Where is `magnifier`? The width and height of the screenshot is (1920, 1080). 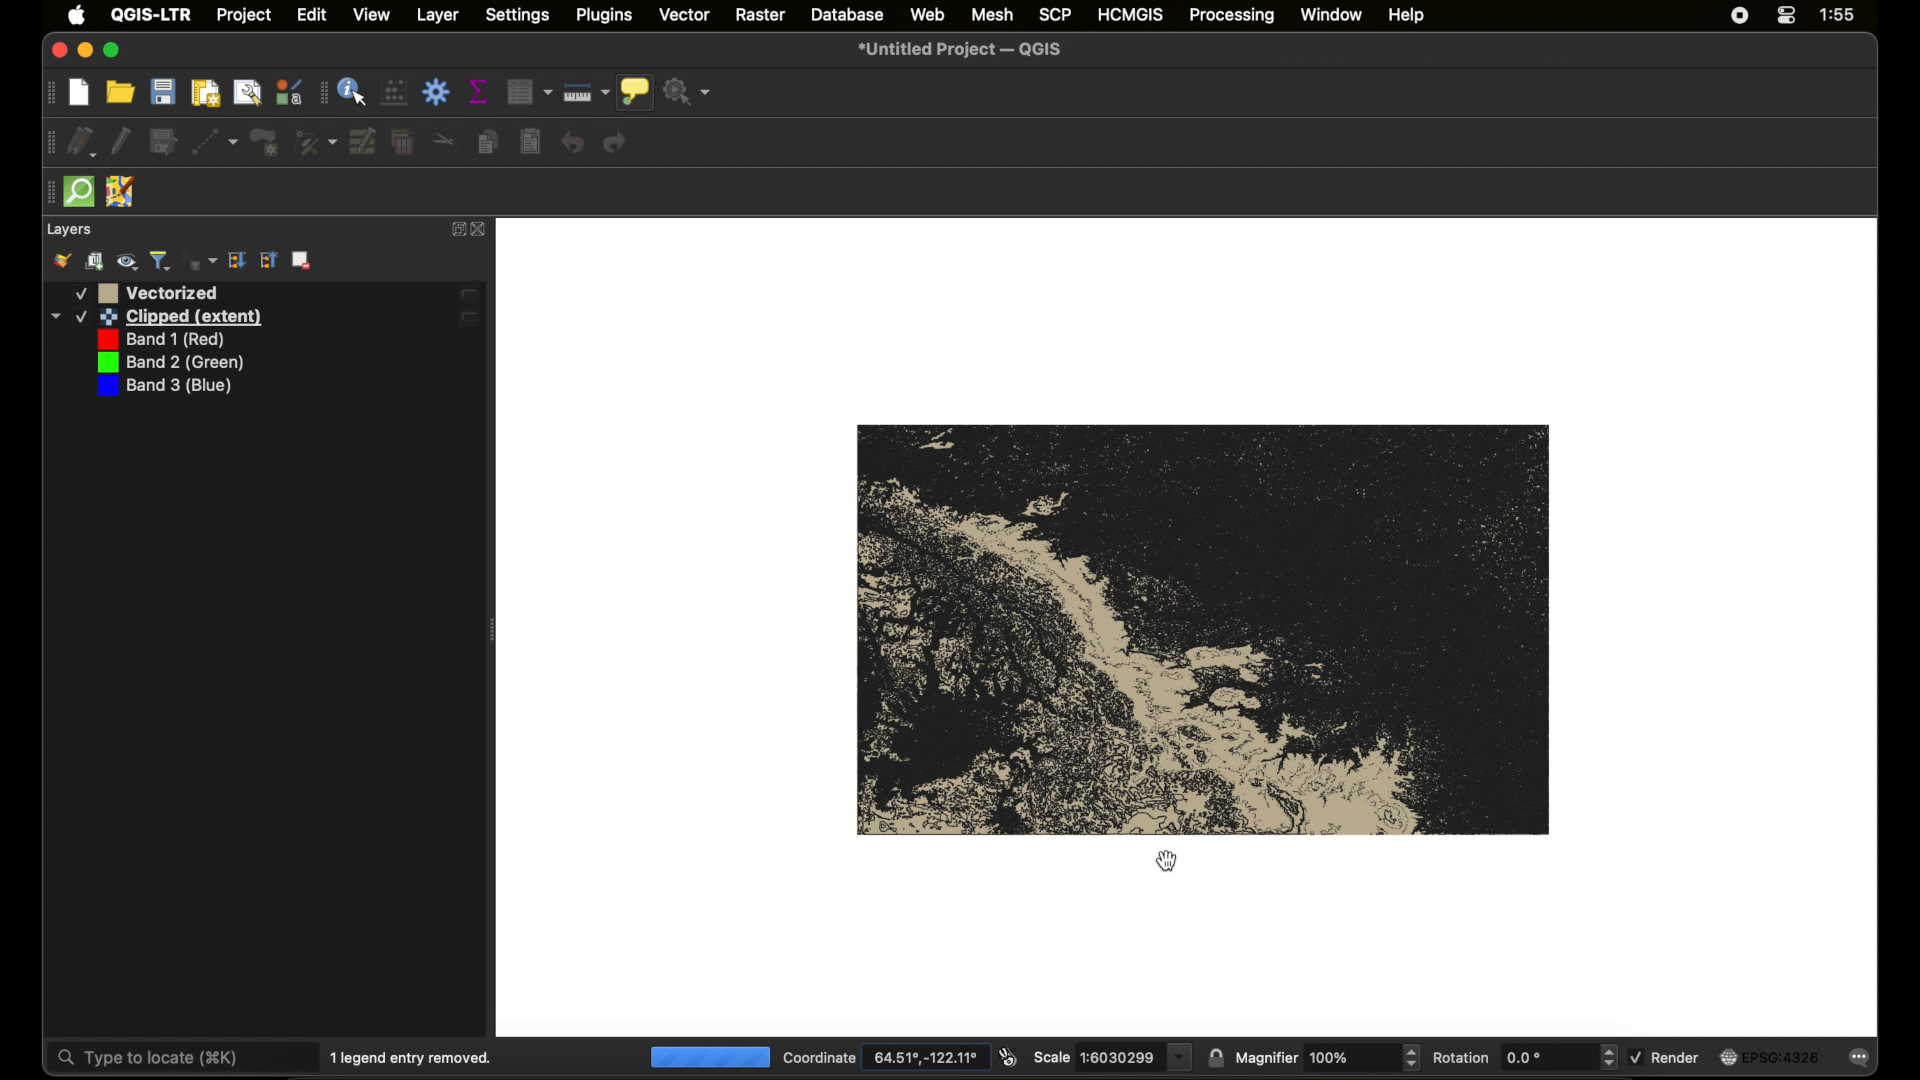
magnifier is located at coordinates (1327, 1057).